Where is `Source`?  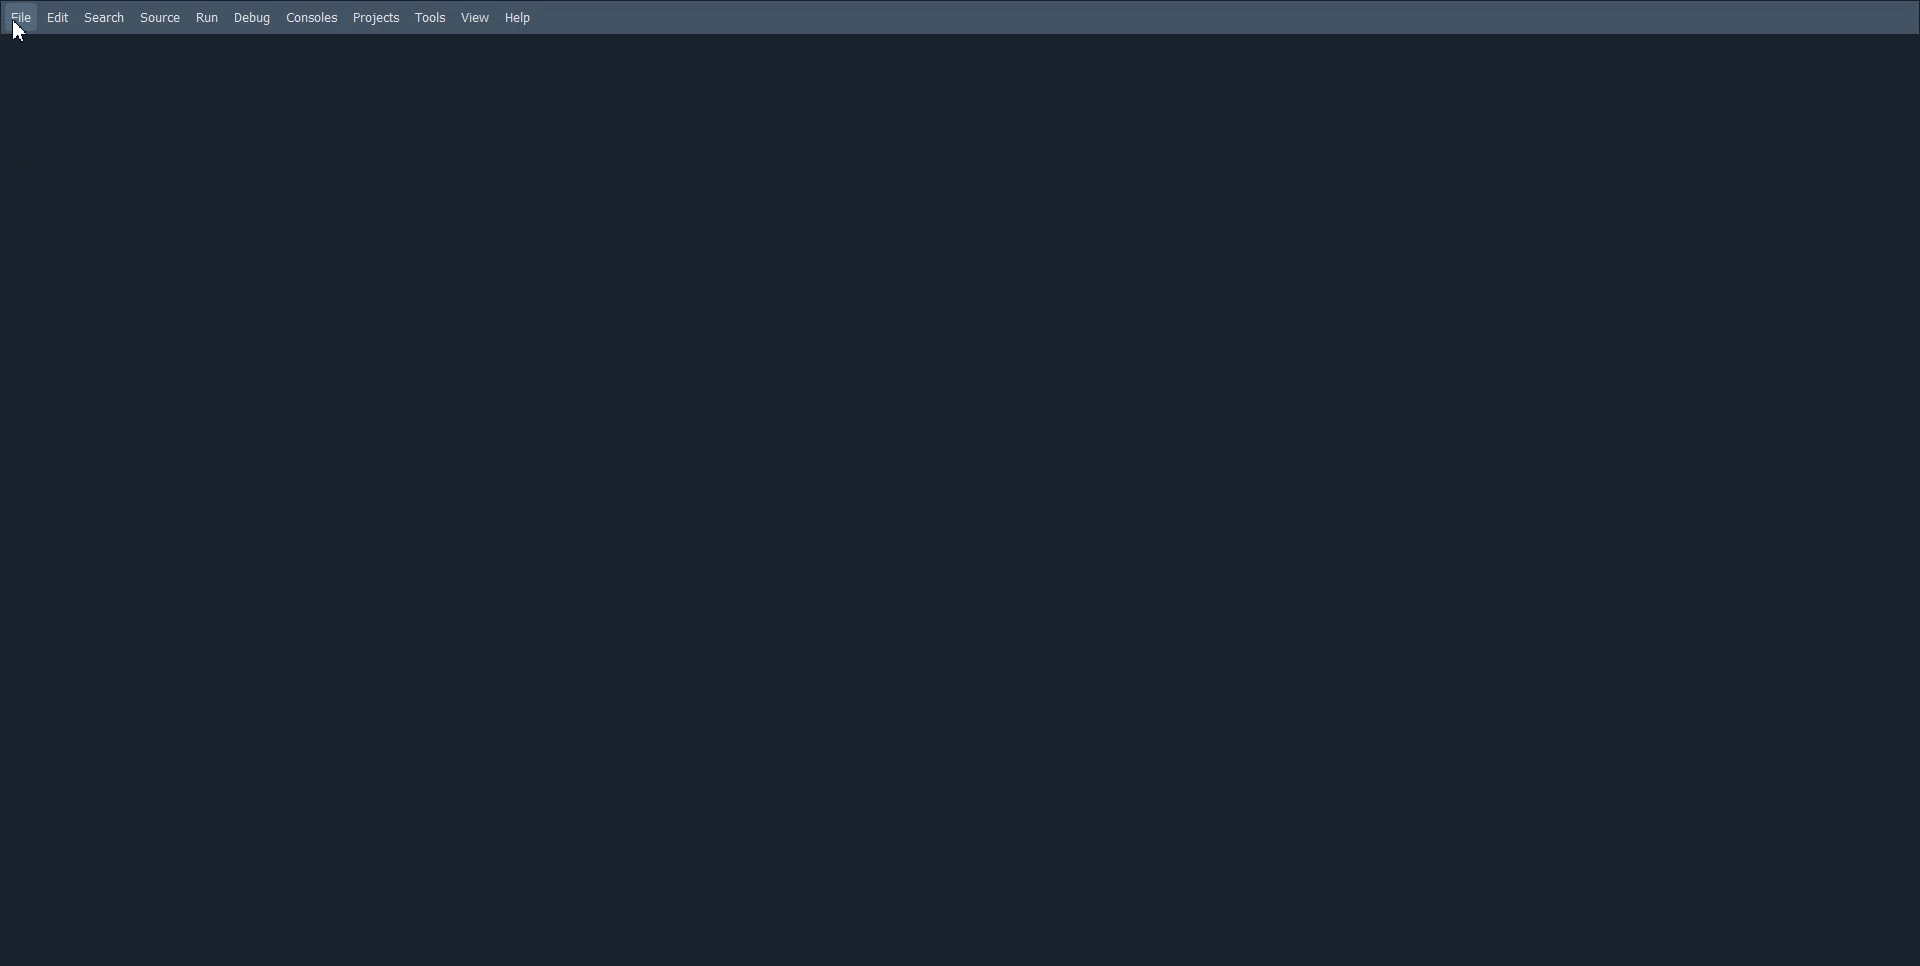 Source is located at coordinates (160, 17).